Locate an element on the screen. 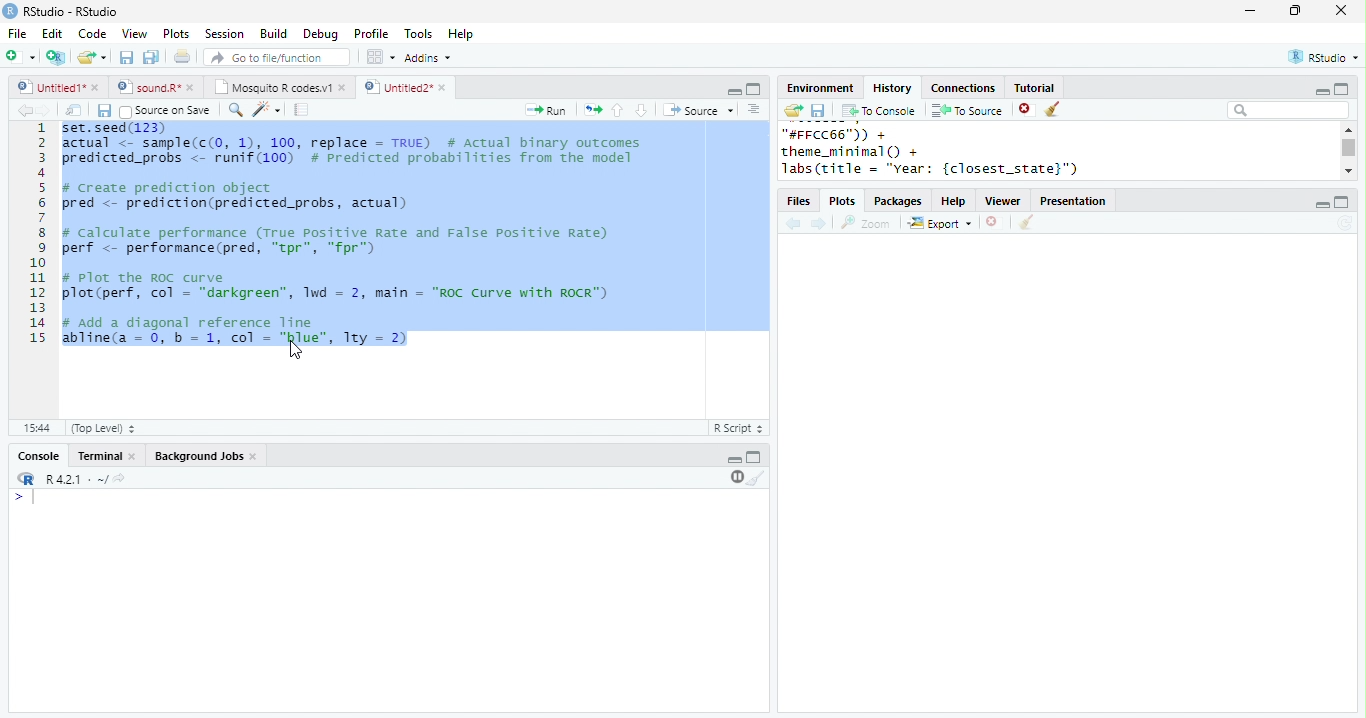 The height and width of the screenshot is (718, 1366). Session is located at coordinates (224, 34).